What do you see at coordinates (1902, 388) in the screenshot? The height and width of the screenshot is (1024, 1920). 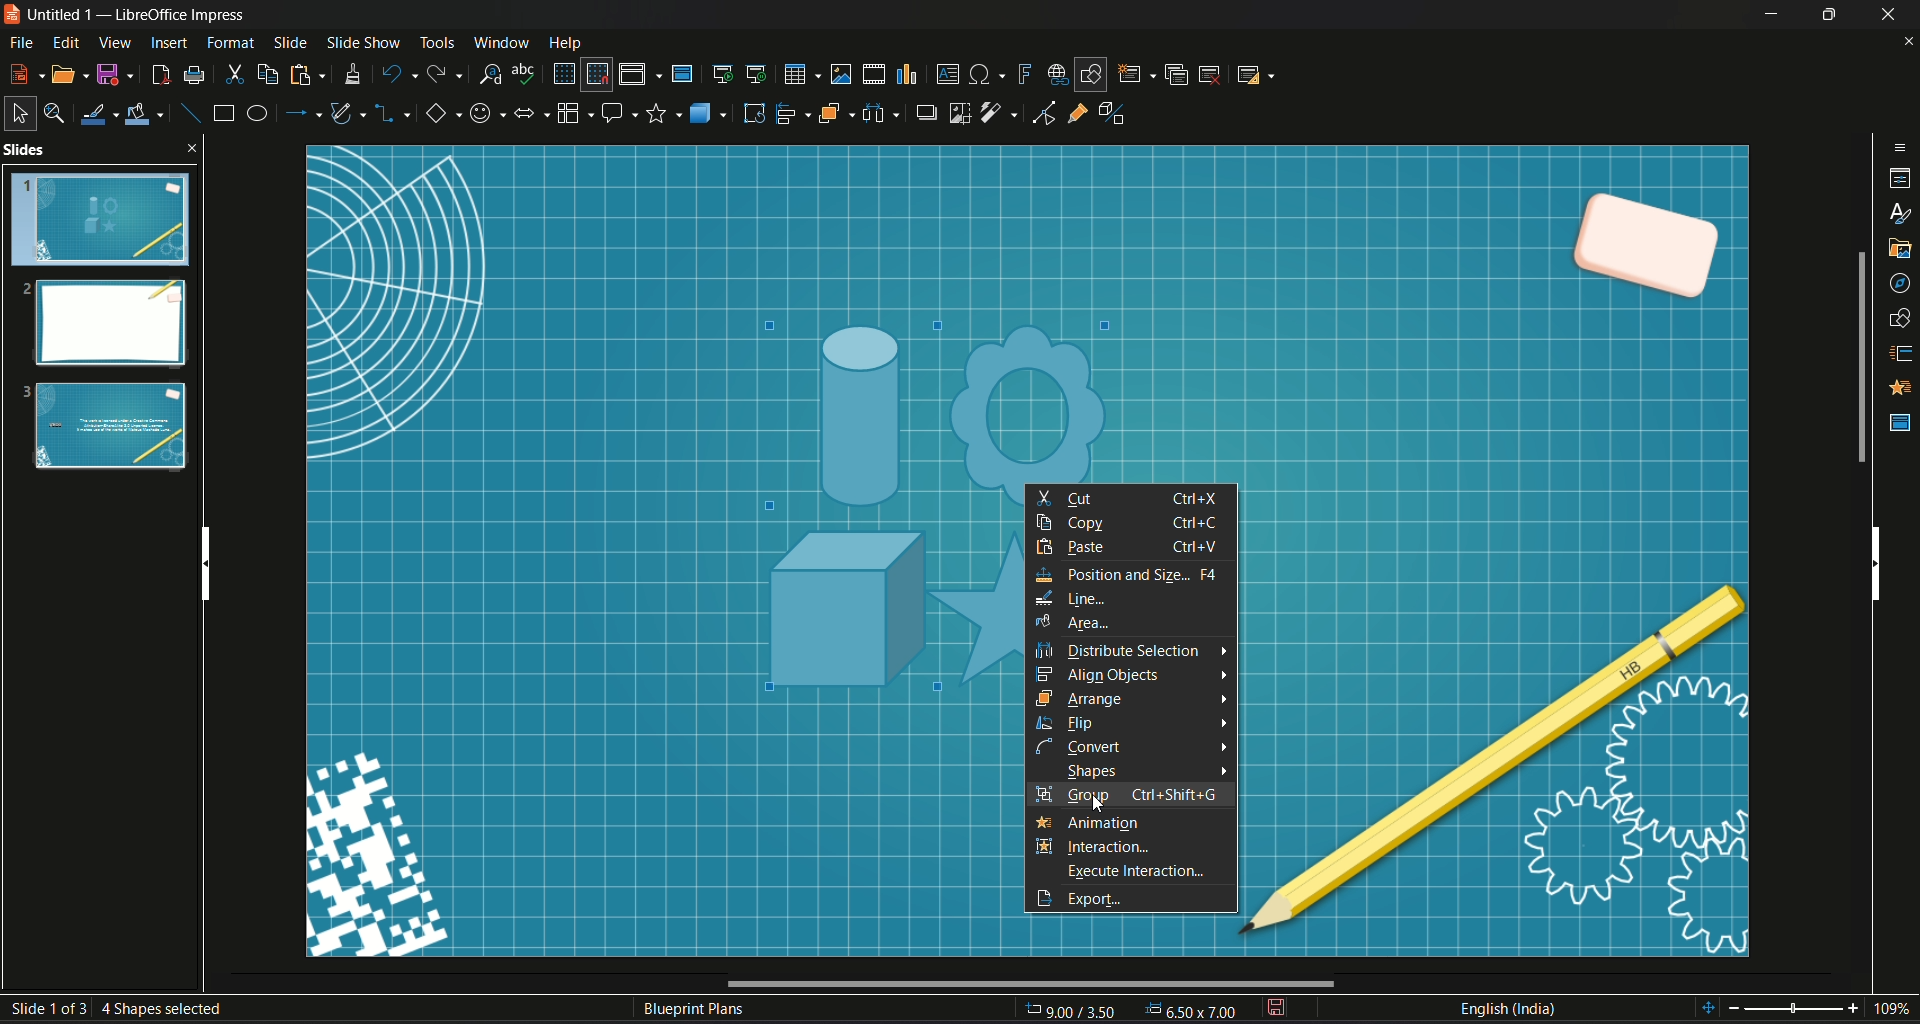 I see `Animation` at bounding box center [1902, 388].